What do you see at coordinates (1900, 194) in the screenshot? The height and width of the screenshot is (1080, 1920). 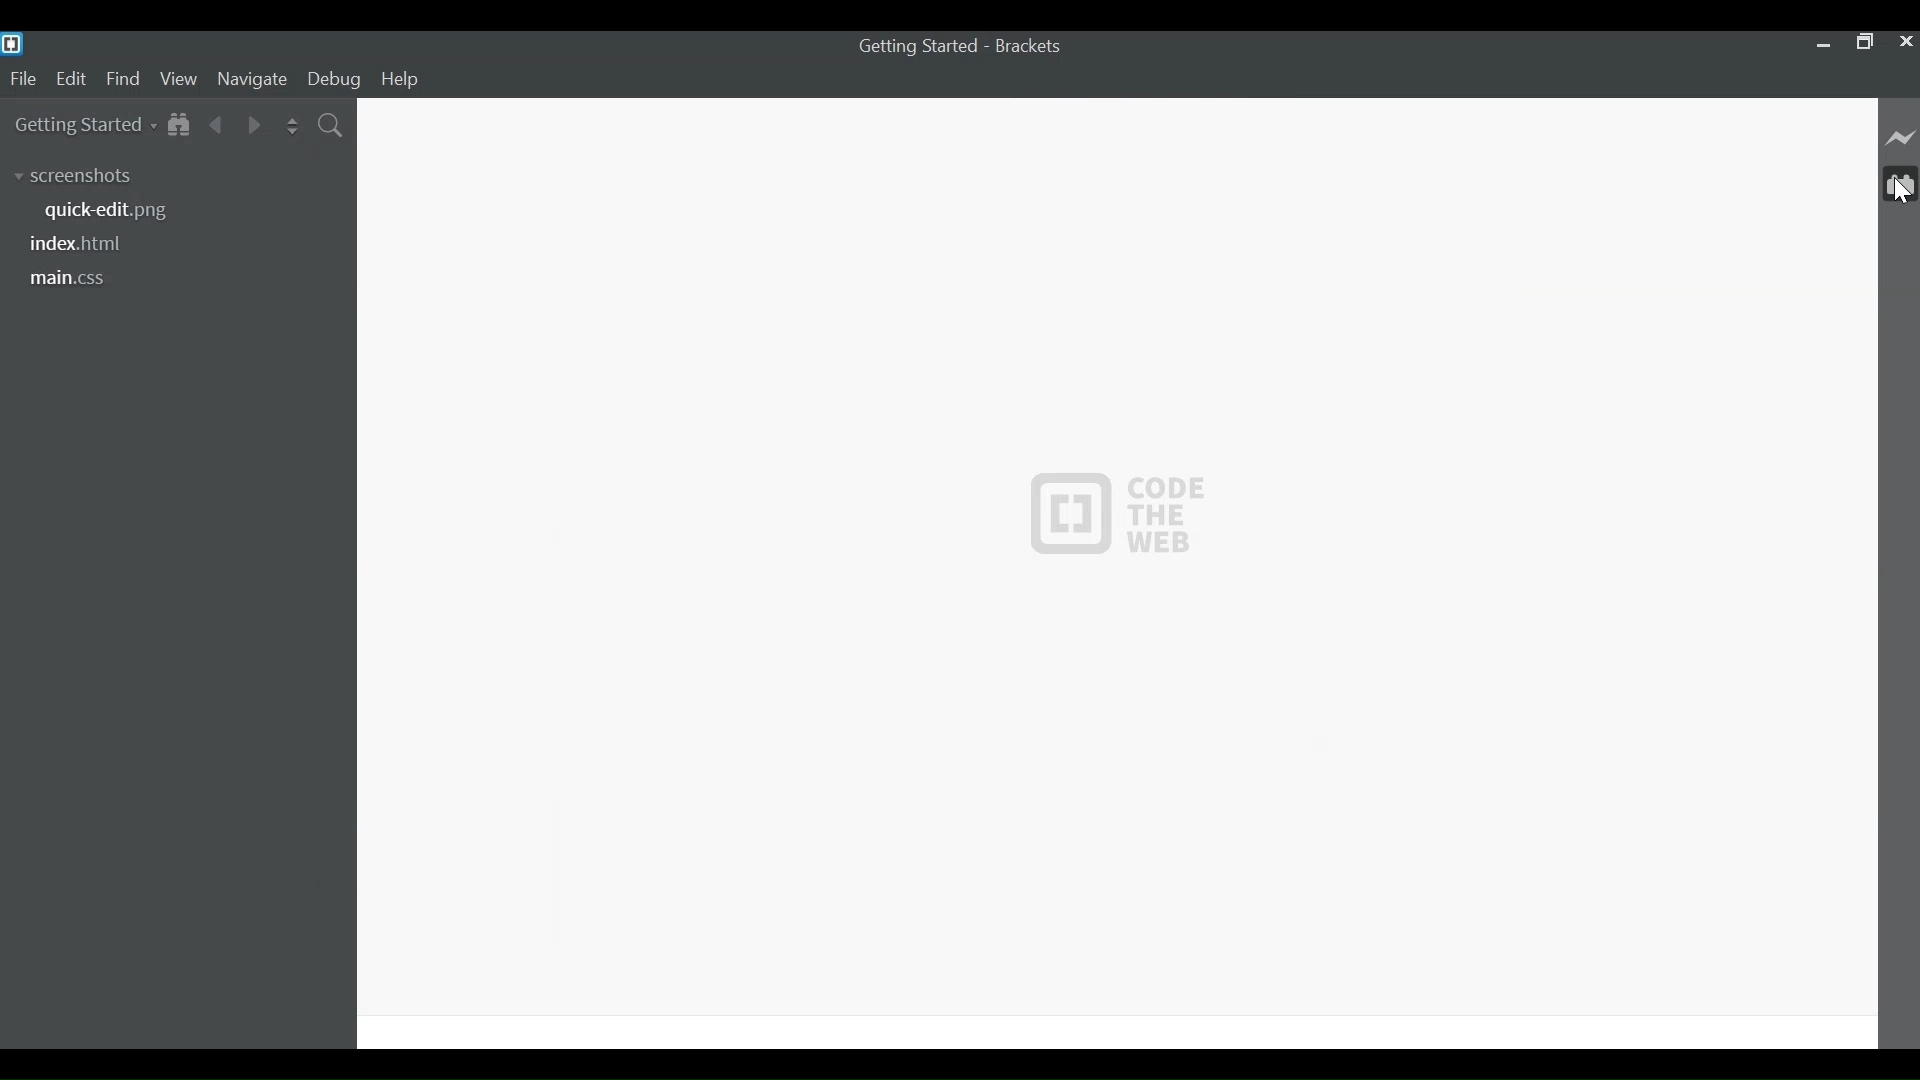 I see `Cursor` at bounding box center [1900, 194].